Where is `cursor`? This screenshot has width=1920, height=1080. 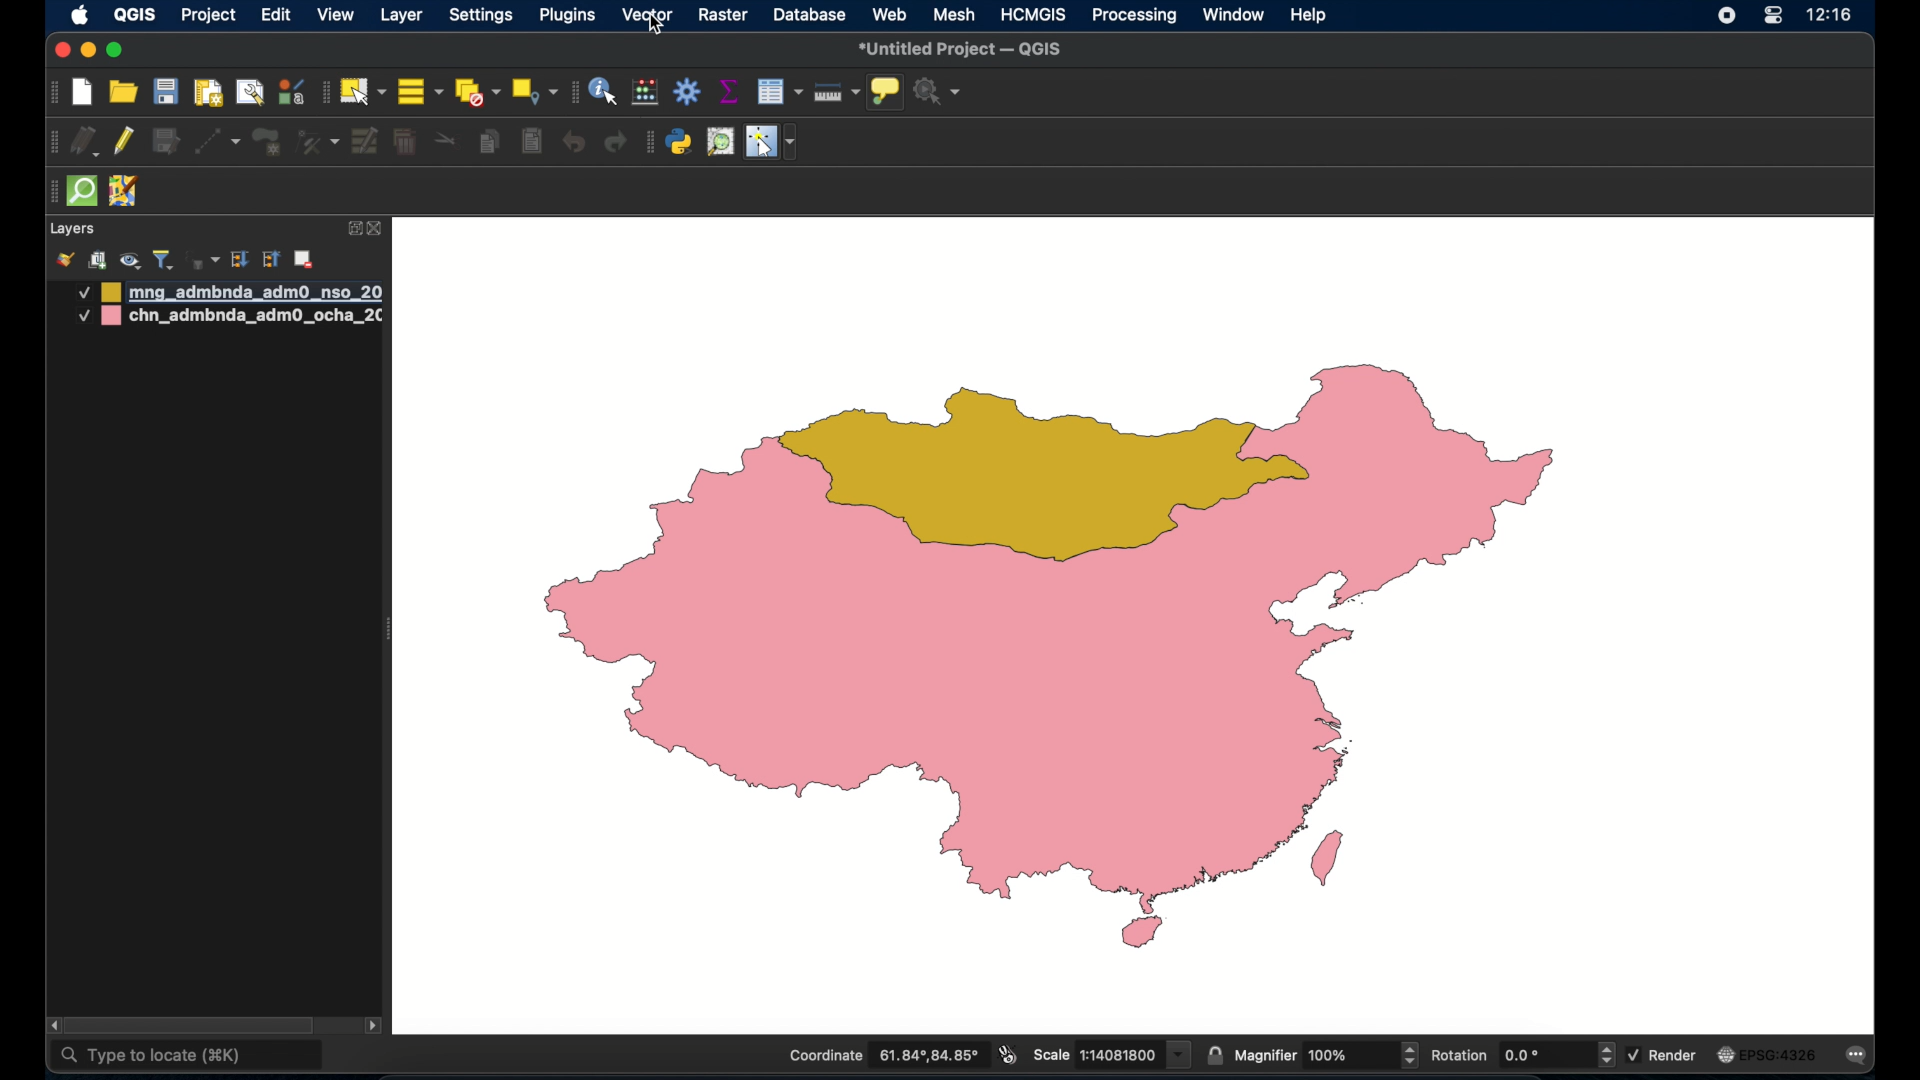 cursor is located at coordinates (658, 31).